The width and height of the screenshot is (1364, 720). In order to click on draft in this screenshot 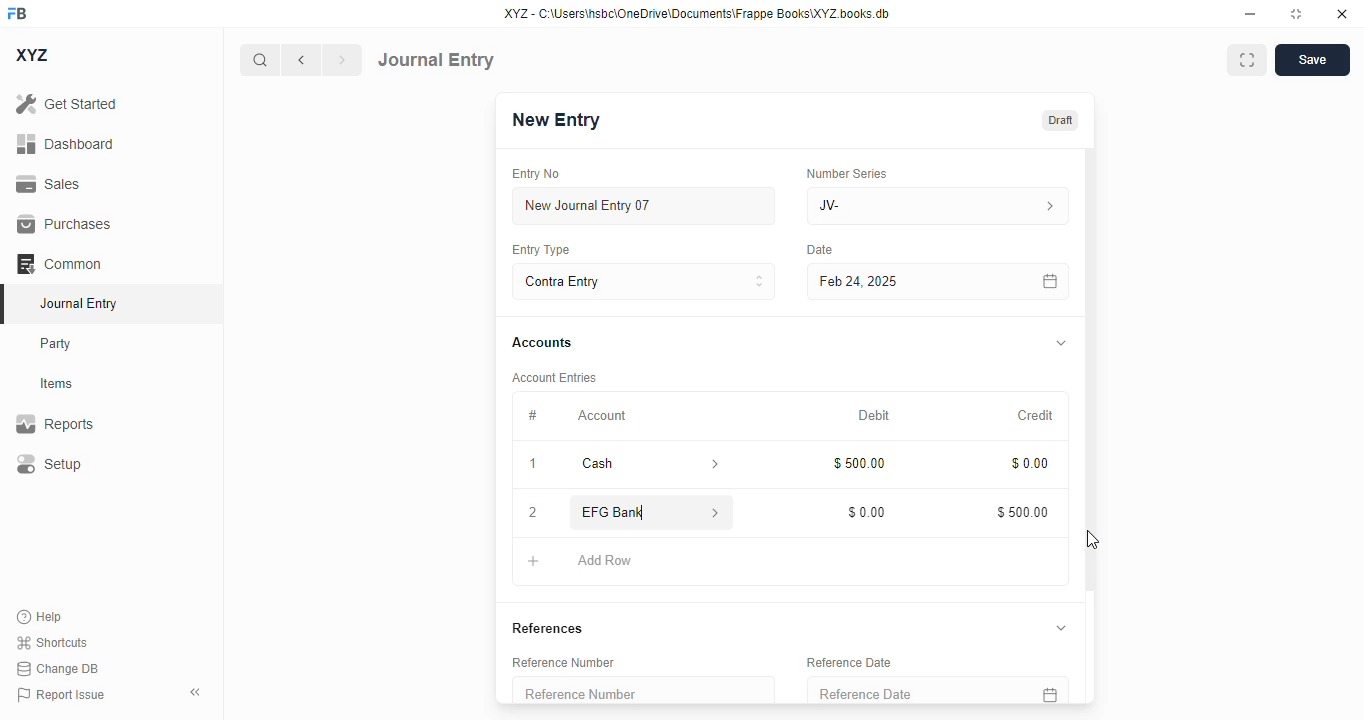, I will do `click(1061, 119)`.